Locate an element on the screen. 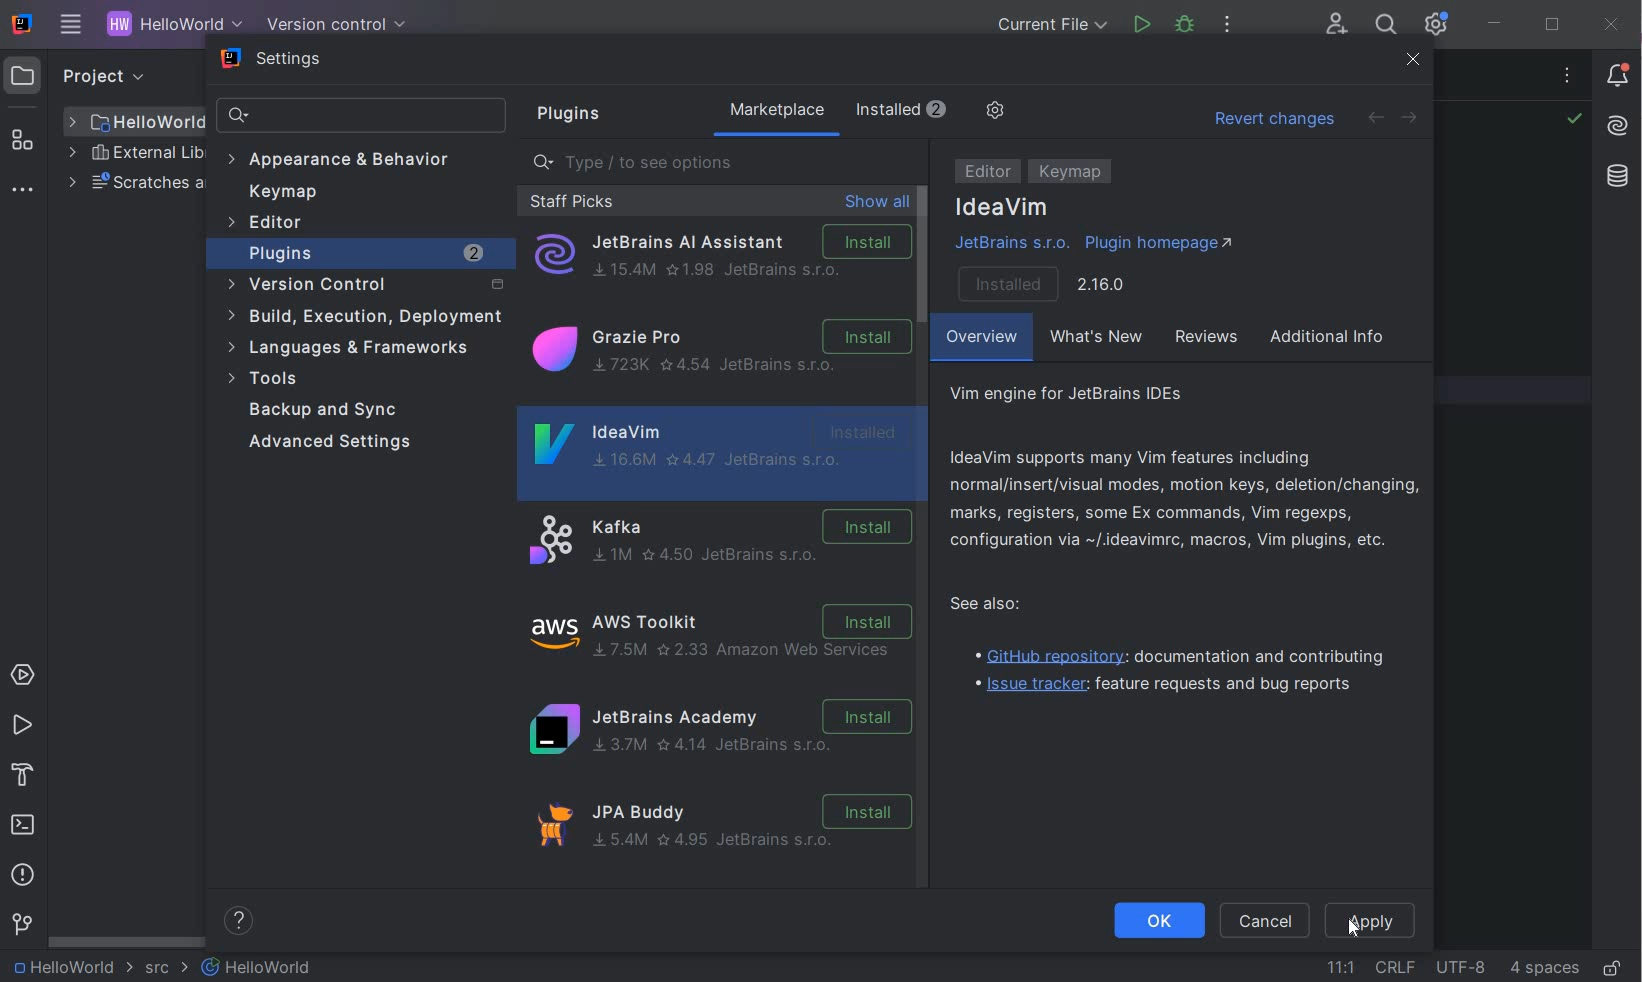 The width and height of the screenshot is (1642, 982). build, execution, deployment is located at coordinates (363, 316).